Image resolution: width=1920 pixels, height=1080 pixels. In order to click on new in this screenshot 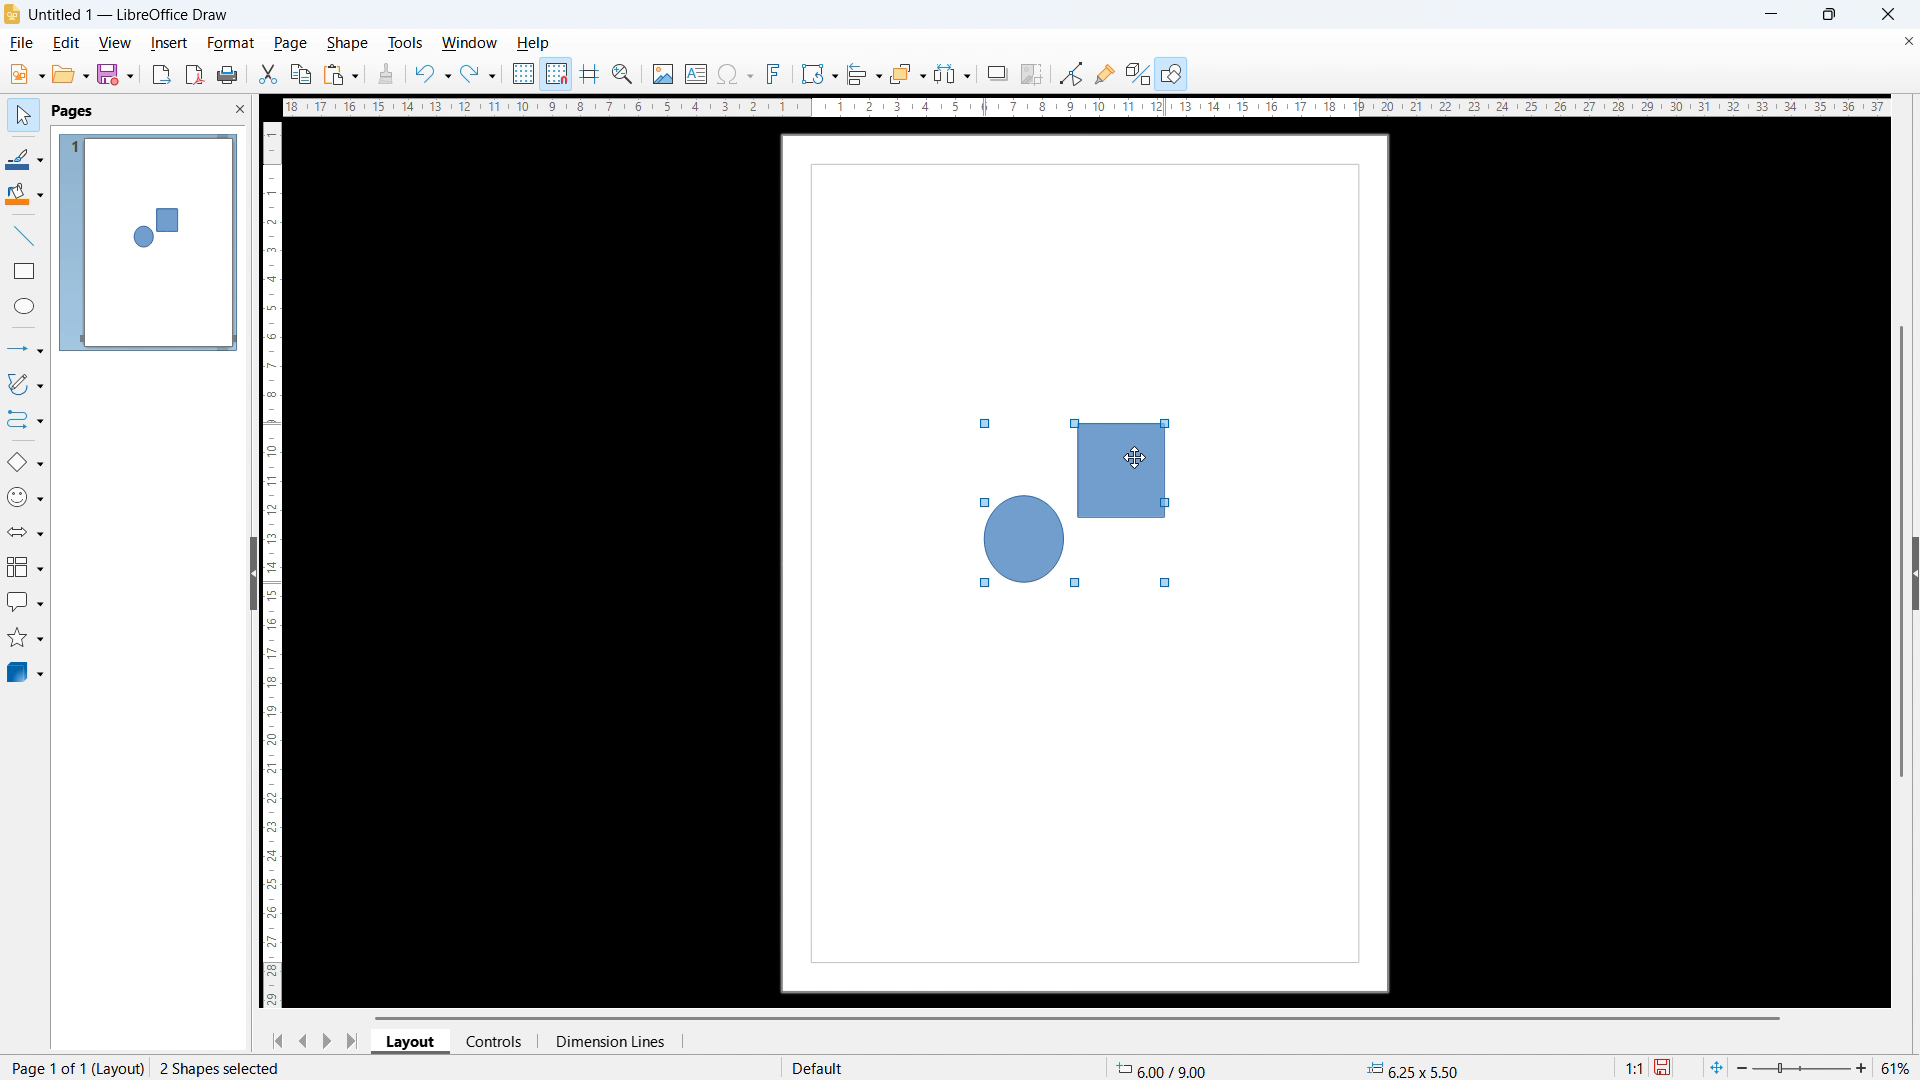, I will do `click(28, 74)`.